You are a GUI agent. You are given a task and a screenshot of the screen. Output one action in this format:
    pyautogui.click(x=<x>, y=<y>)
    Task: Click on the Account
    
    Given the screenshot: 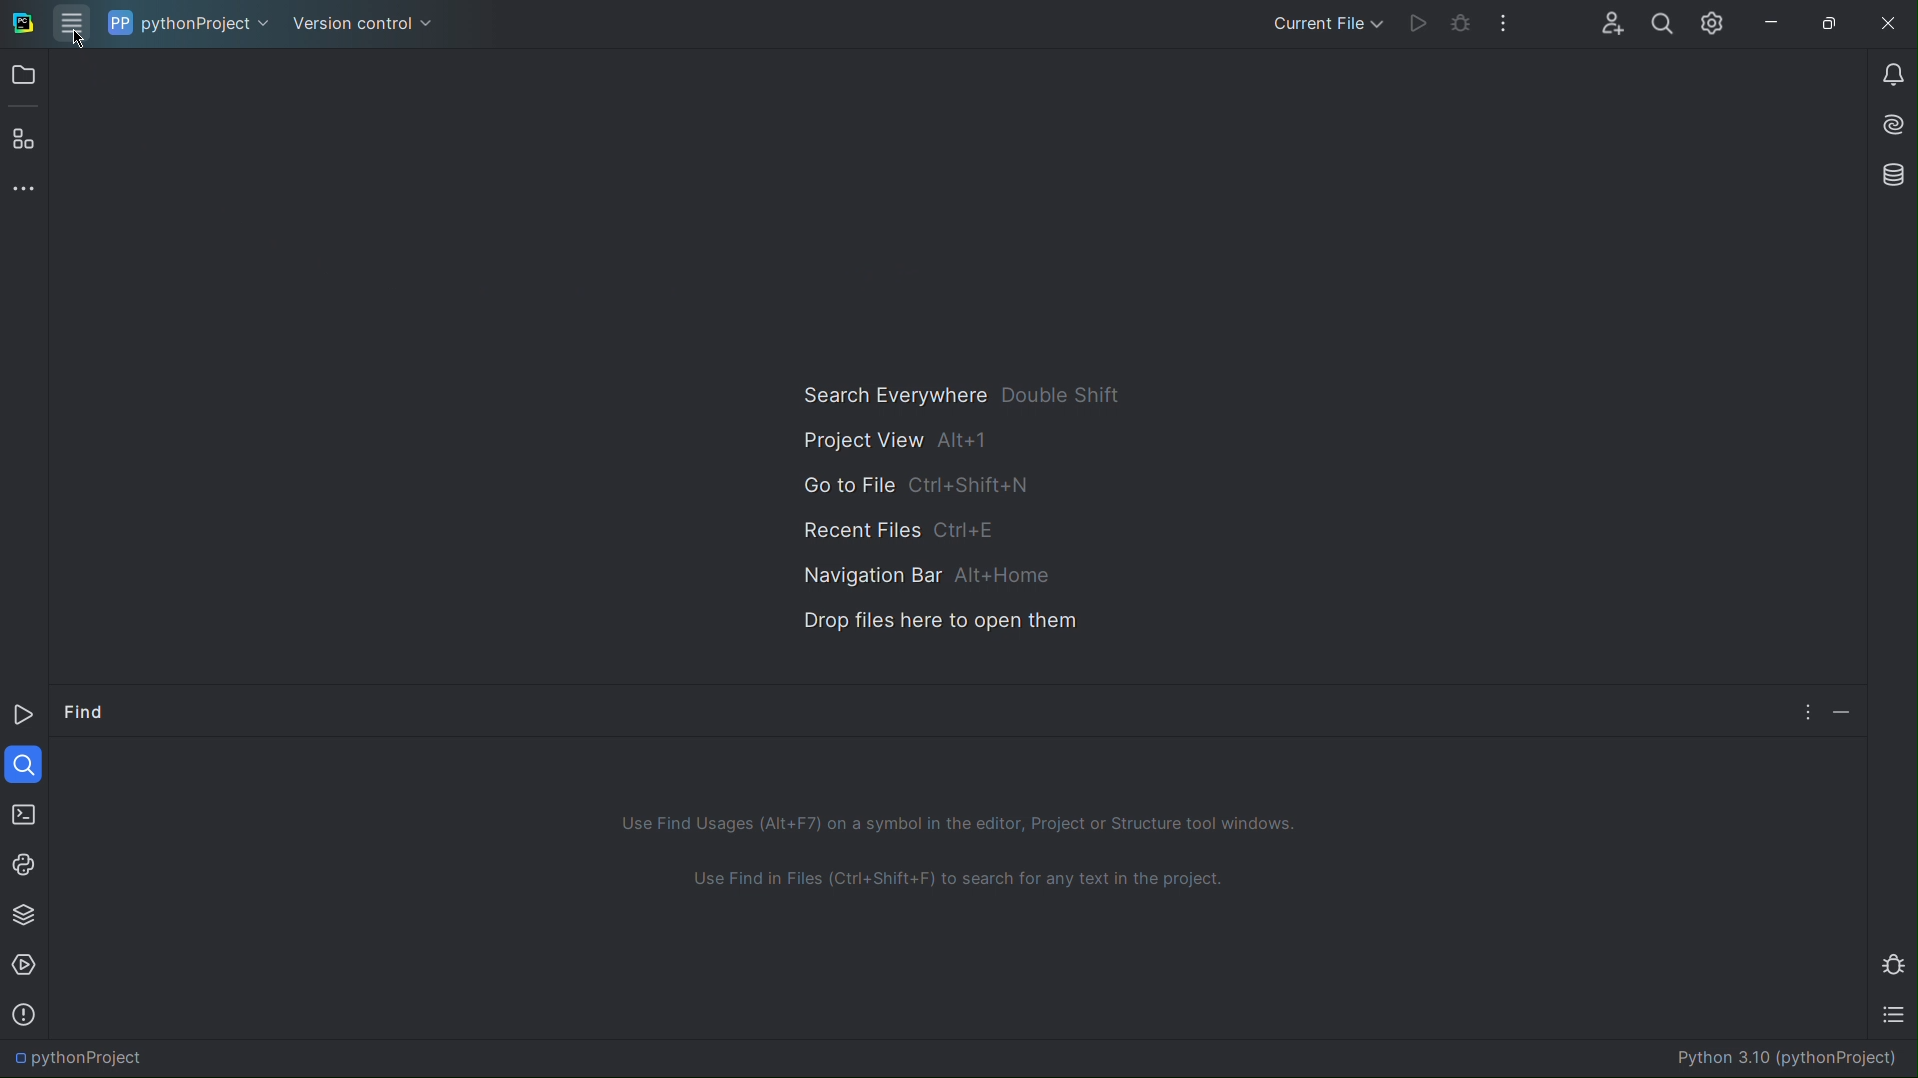 What is the action you would take?
    pyautogui.click(x=1610, y=21)
    